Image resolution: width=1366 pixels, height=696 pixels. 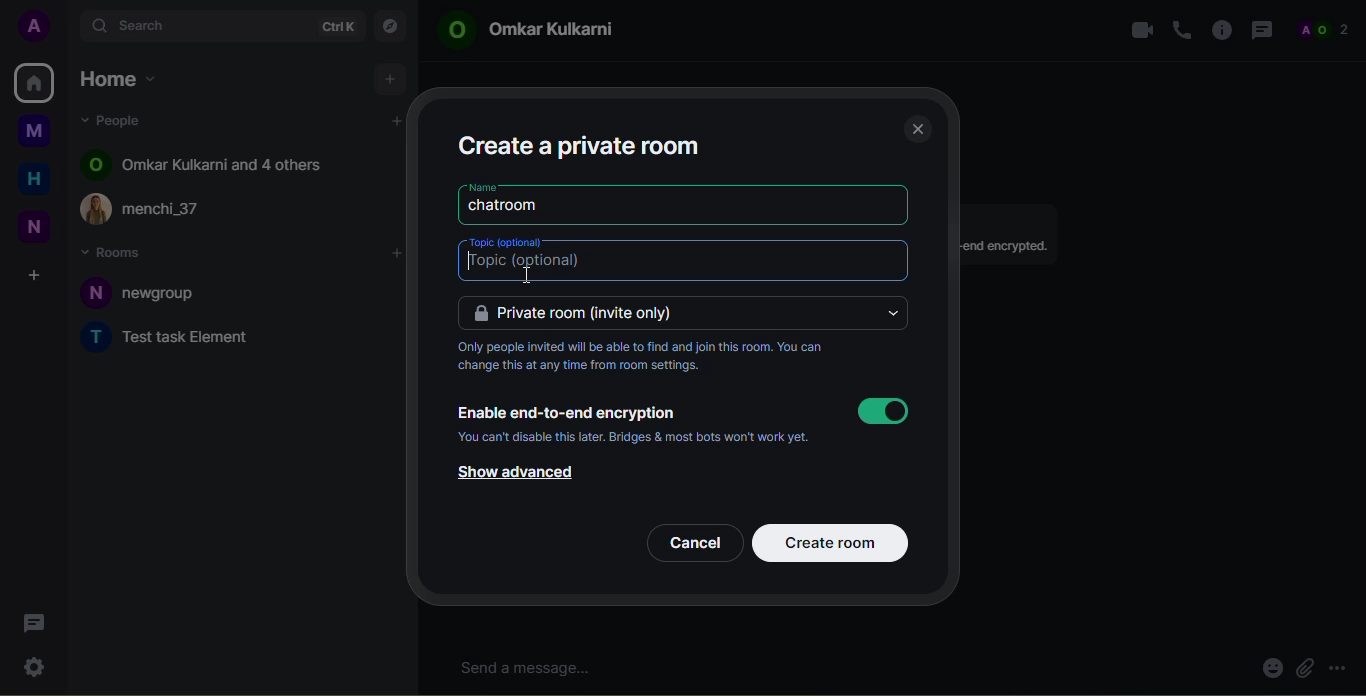 What do you see at coordinates (518, 277) in the screenshot?
I see `cursor` at bounding box center [518, 277].